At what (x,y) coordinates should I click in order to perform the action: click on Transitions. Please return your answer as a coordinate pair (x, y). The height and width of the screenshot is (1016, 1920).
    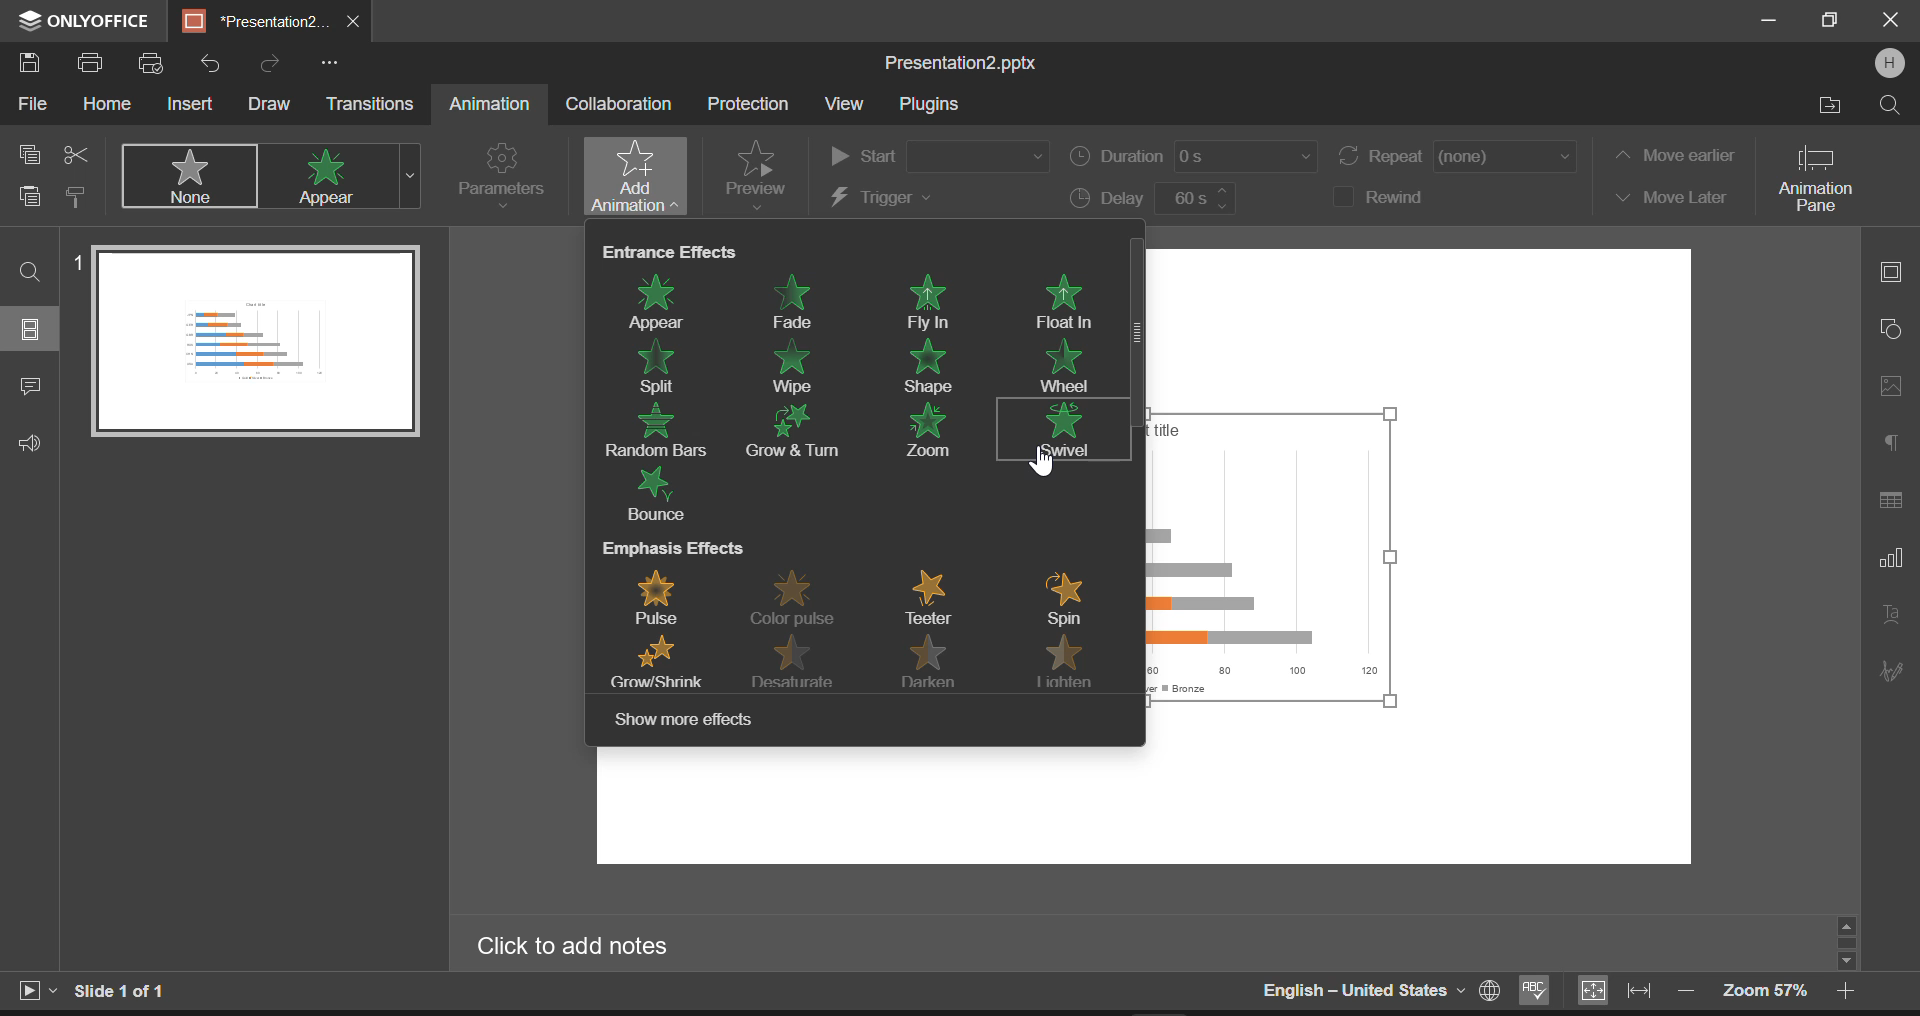
    Looking at the image, I should click on (372, 104).